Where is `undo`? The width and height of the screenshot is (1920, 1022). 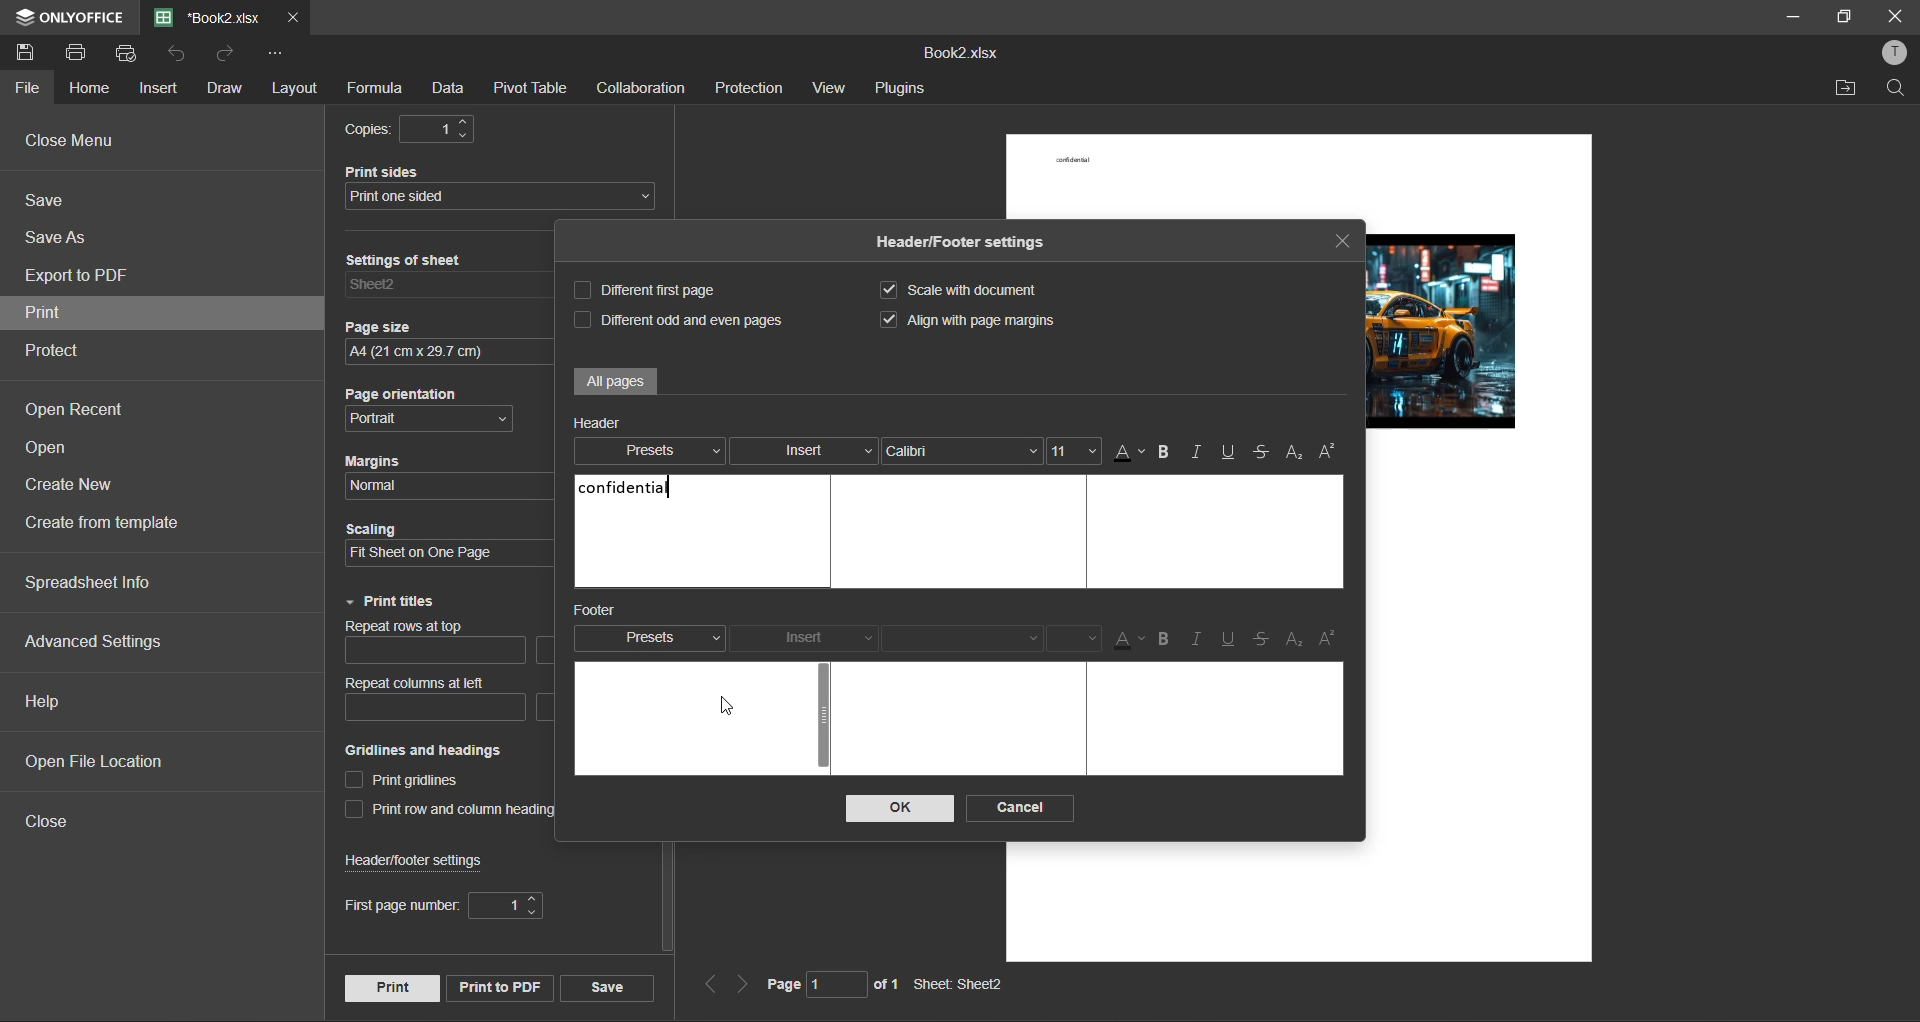
undo is located at coordinates (184, 57).